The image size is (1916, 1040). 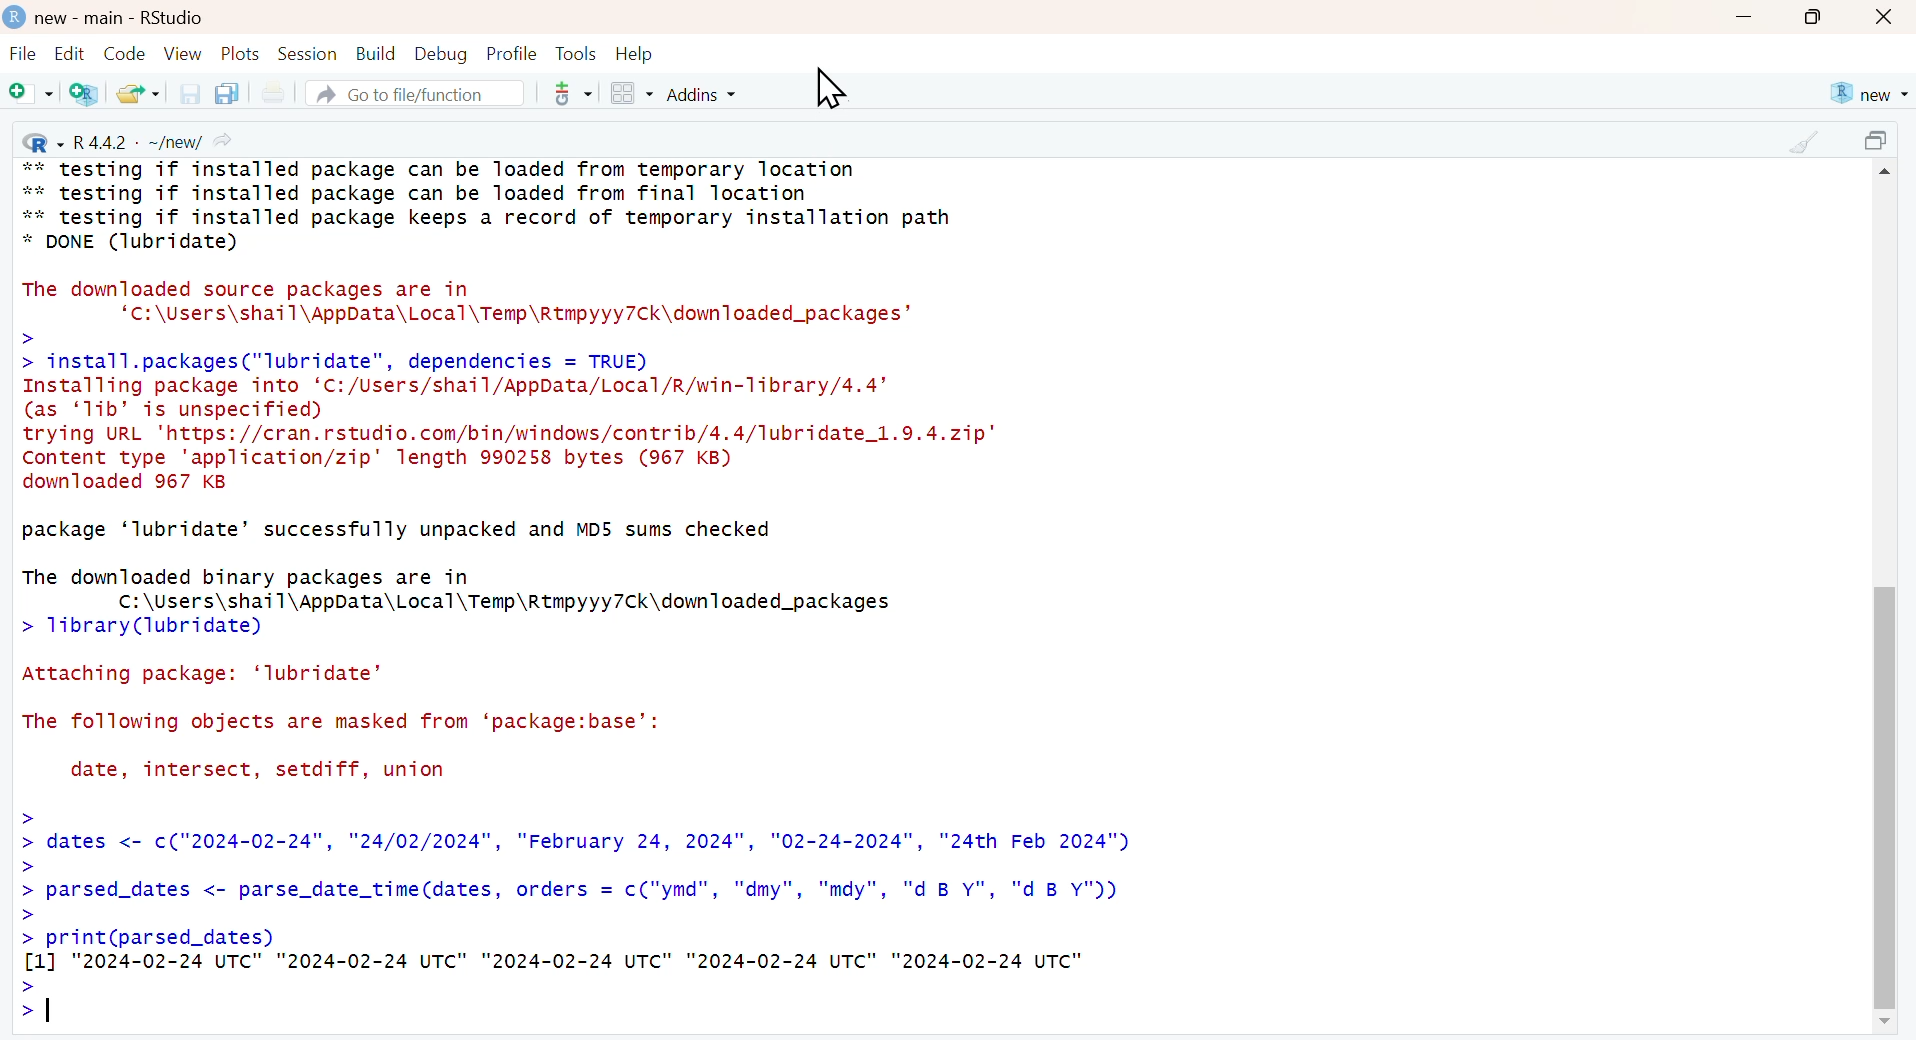 I want to click on View, so click(x=183, y=53).